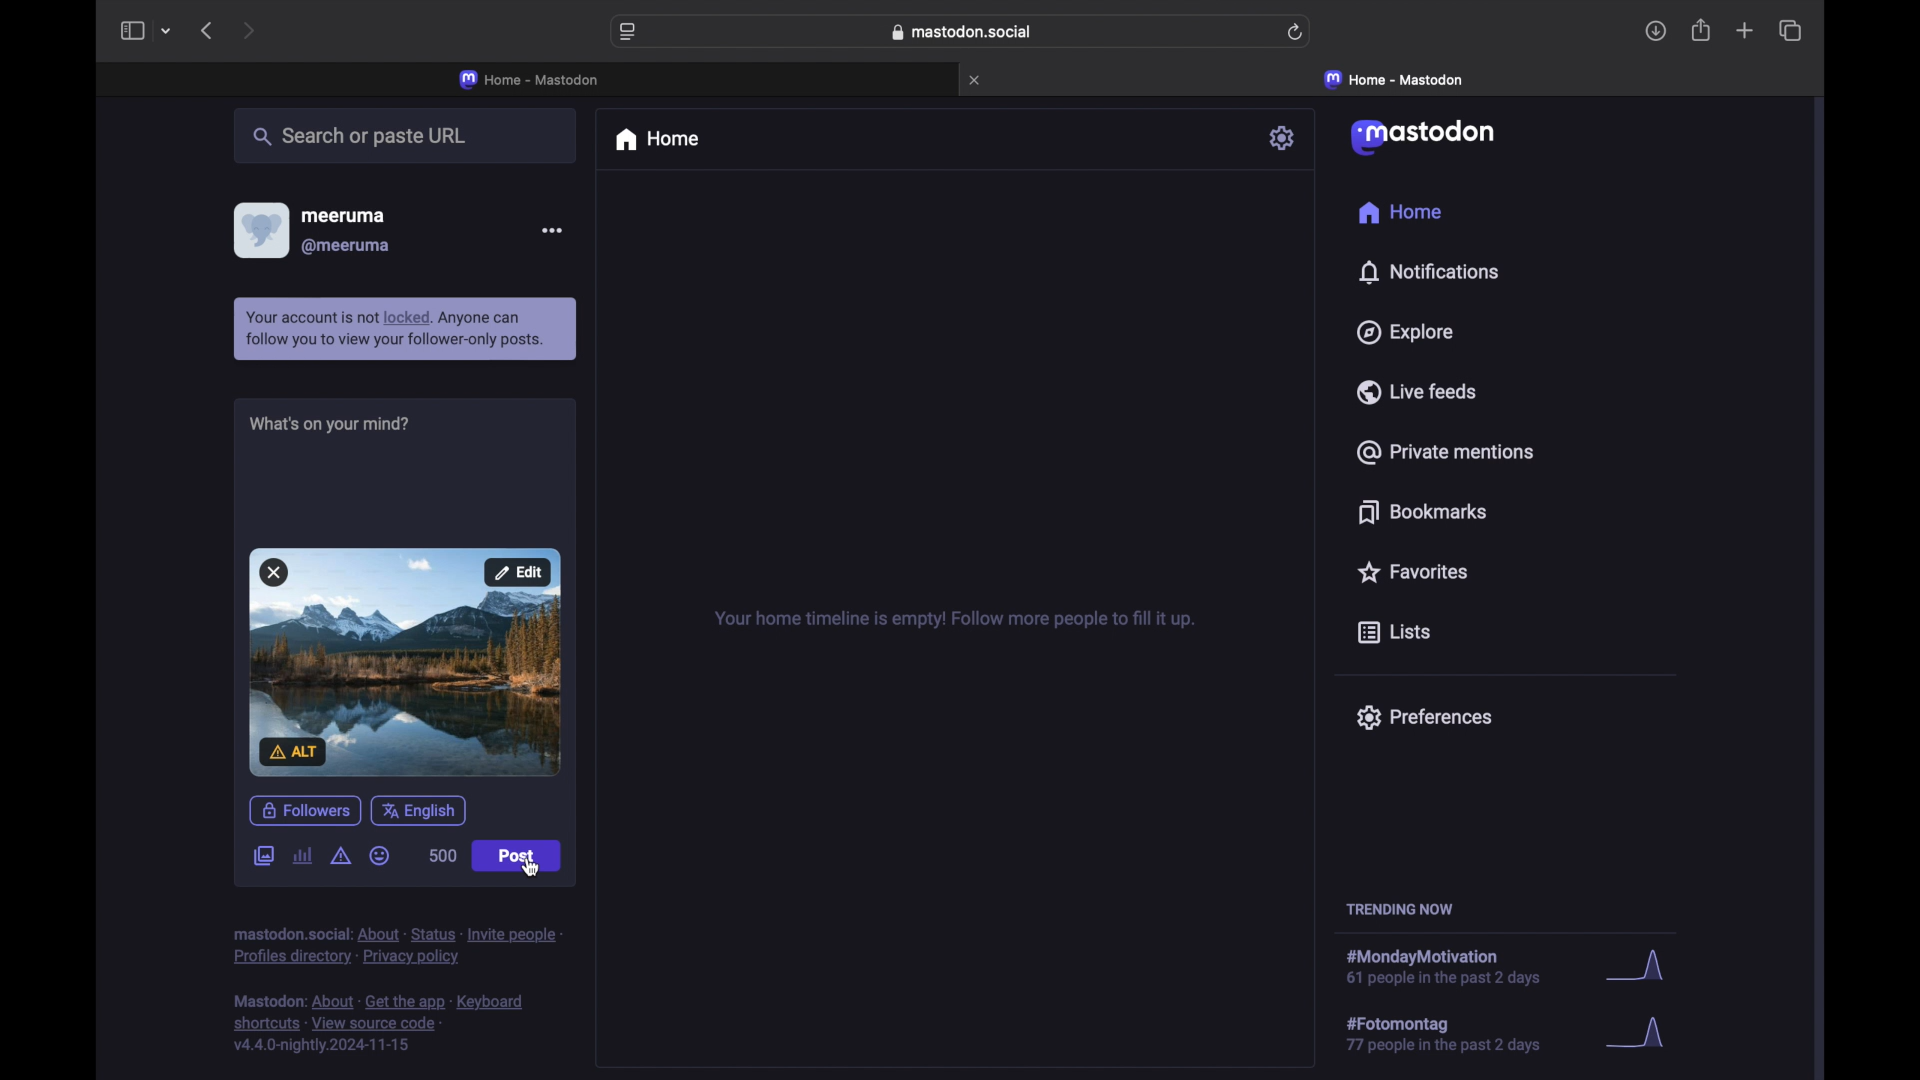 The height and width of the screenshot is (1080, 1920). Describe the element at coordinates (1656, 33) in the screenshot. I see `downloads` at that location.